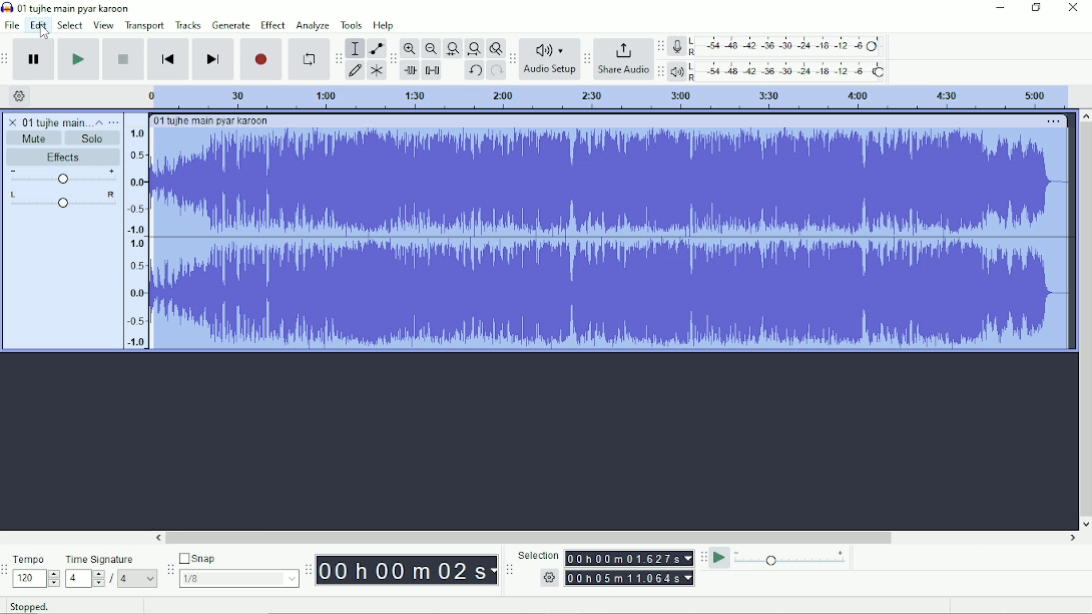 The height and width of the screenshot is (614, 1092). What do you see at coordinates (473, 49) in the screenshot?
I see `Fit project to width` at bounding box center [473, 49].